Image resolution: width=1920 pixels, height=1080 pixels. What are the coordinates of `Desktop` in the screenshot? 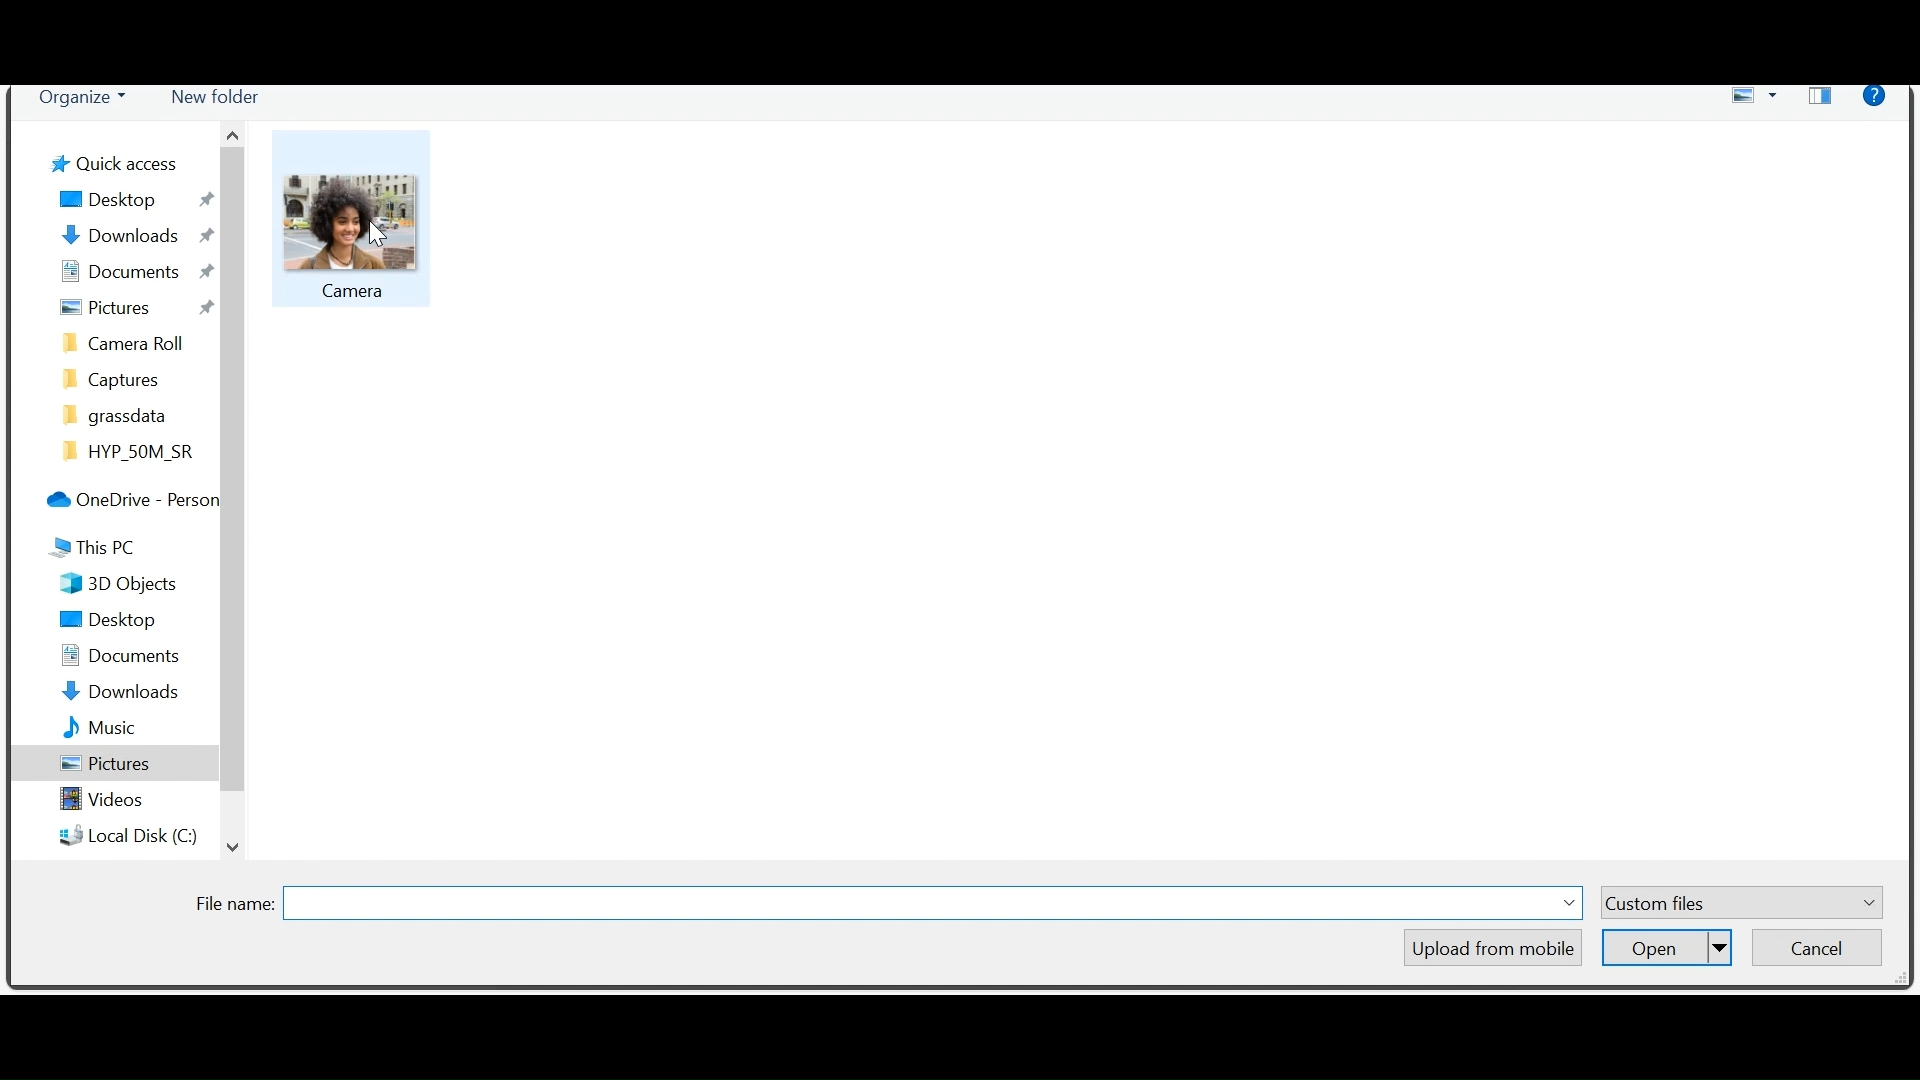 It's located at (118, 620).